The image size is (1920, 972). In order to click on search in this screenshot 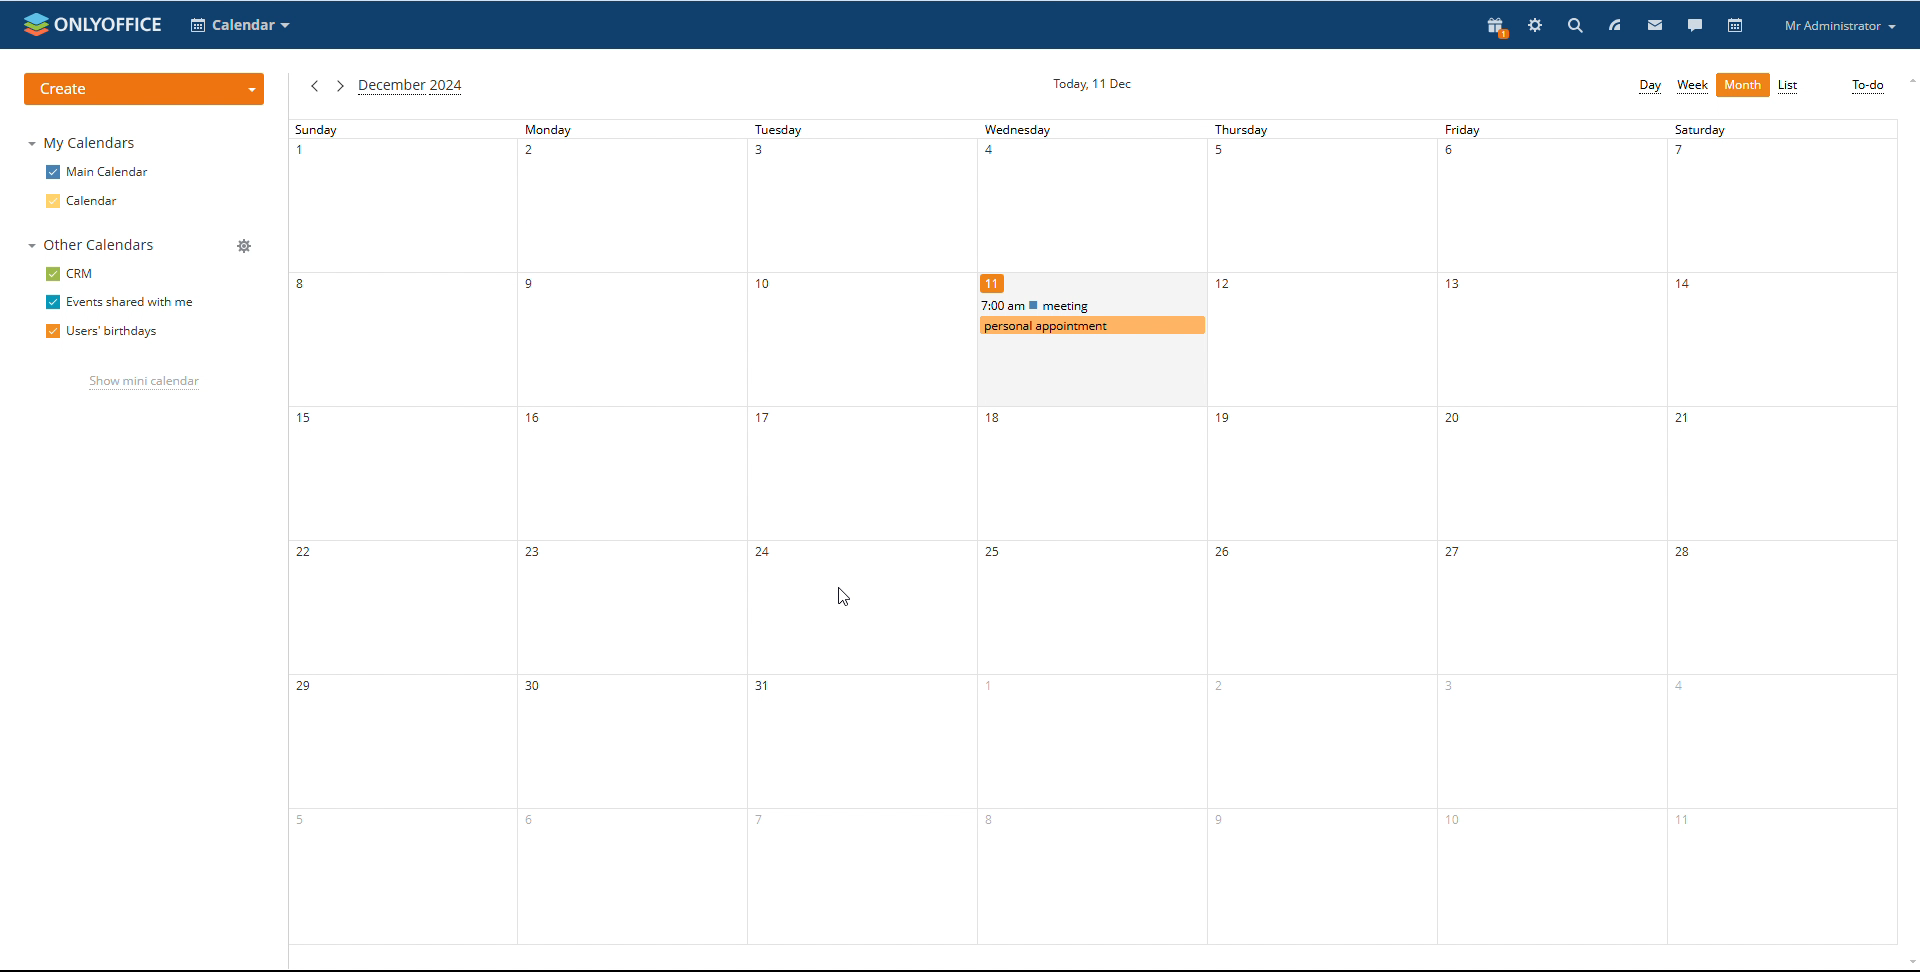, I will do `click(1578, 25)`.